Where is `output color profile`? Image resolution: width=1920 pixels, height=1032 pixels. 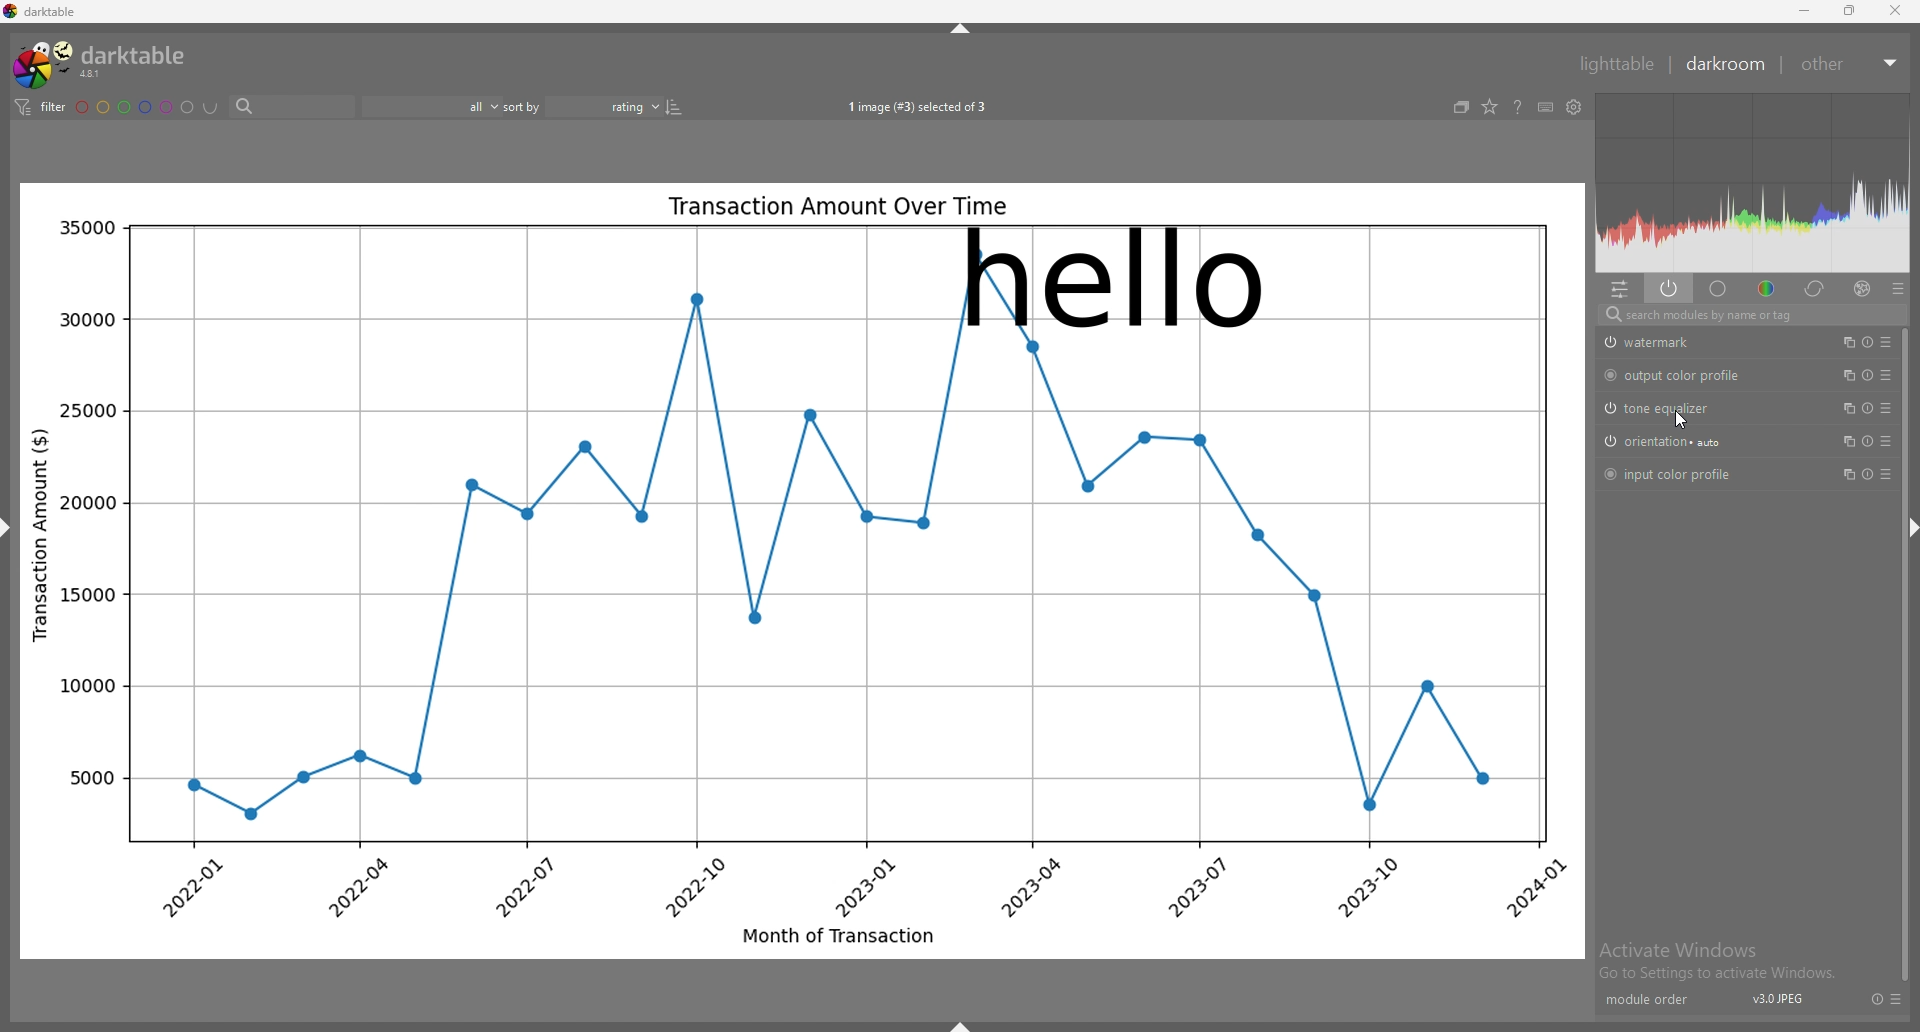 output color profile is located at coordinates (1689, 377).